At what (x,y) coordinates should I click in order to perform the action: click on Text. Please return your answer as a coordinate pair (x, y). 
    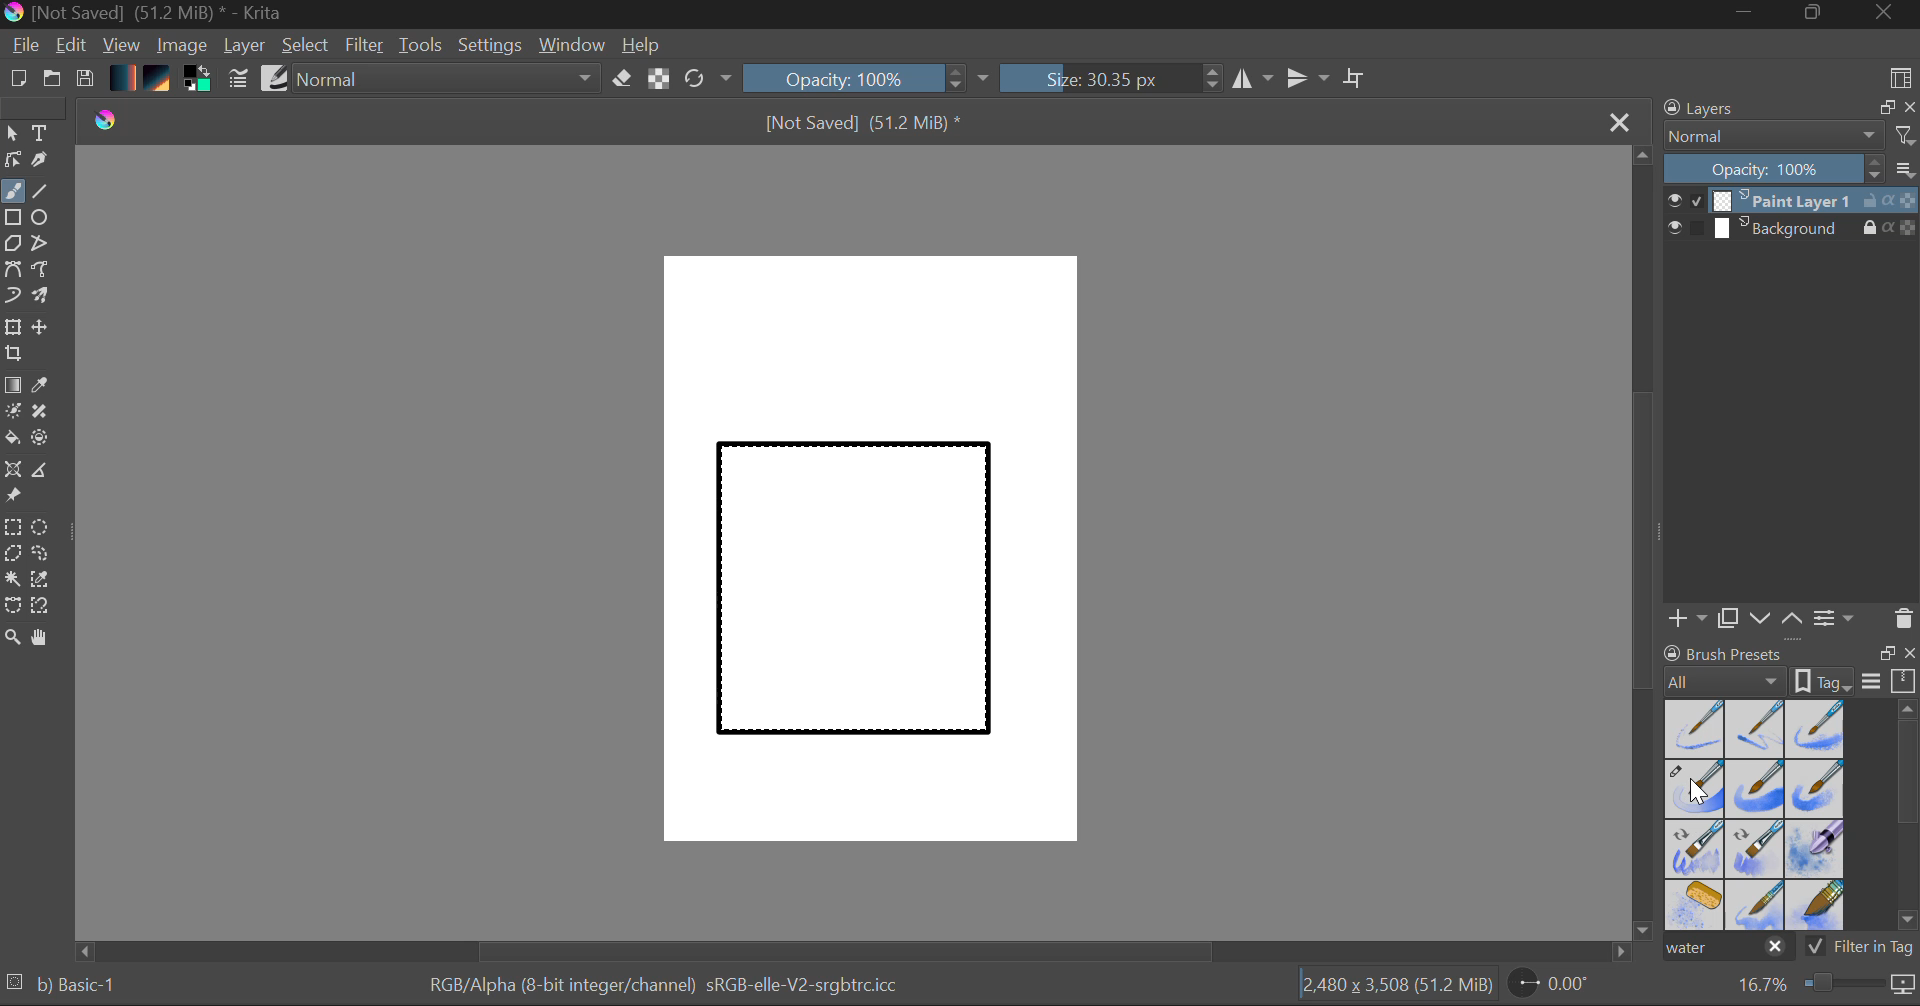
    Looking at the image, I should click on (41, 131).